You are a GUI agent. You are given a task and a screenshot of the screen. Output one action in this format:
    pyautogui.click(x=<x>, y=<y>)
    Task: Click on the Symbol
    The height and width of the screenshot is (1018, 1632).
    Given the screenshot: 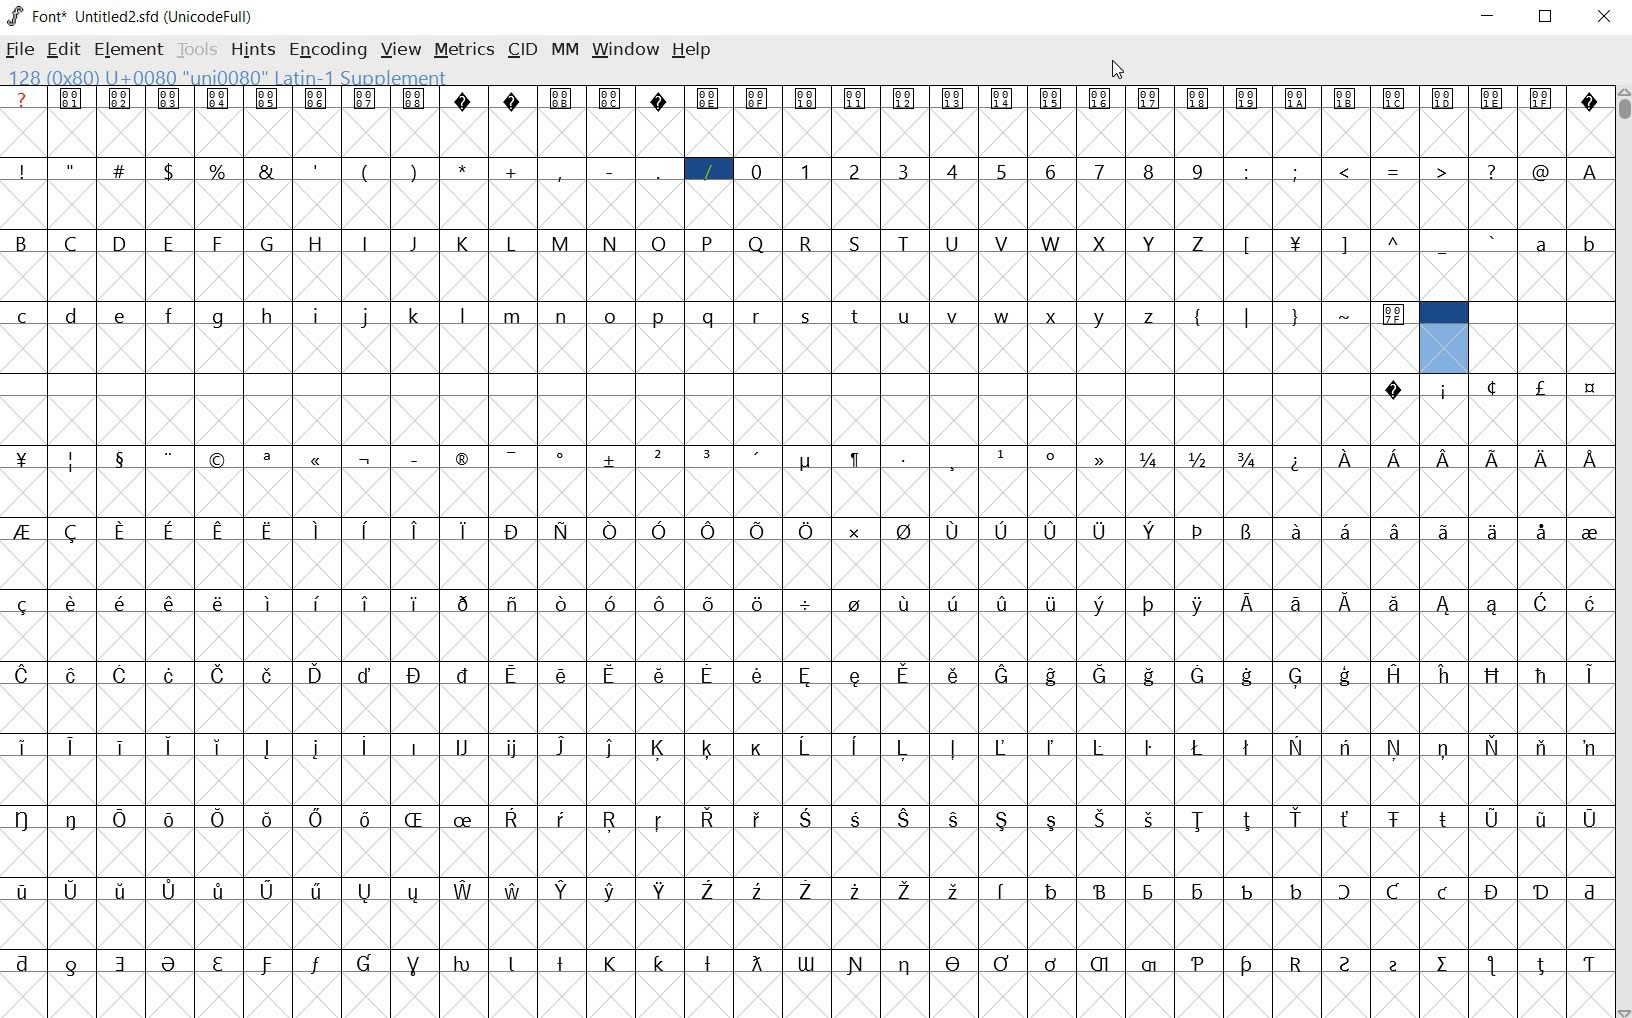 What is the action you would take?
    pyautogui.click(x=1054, y=458)
    